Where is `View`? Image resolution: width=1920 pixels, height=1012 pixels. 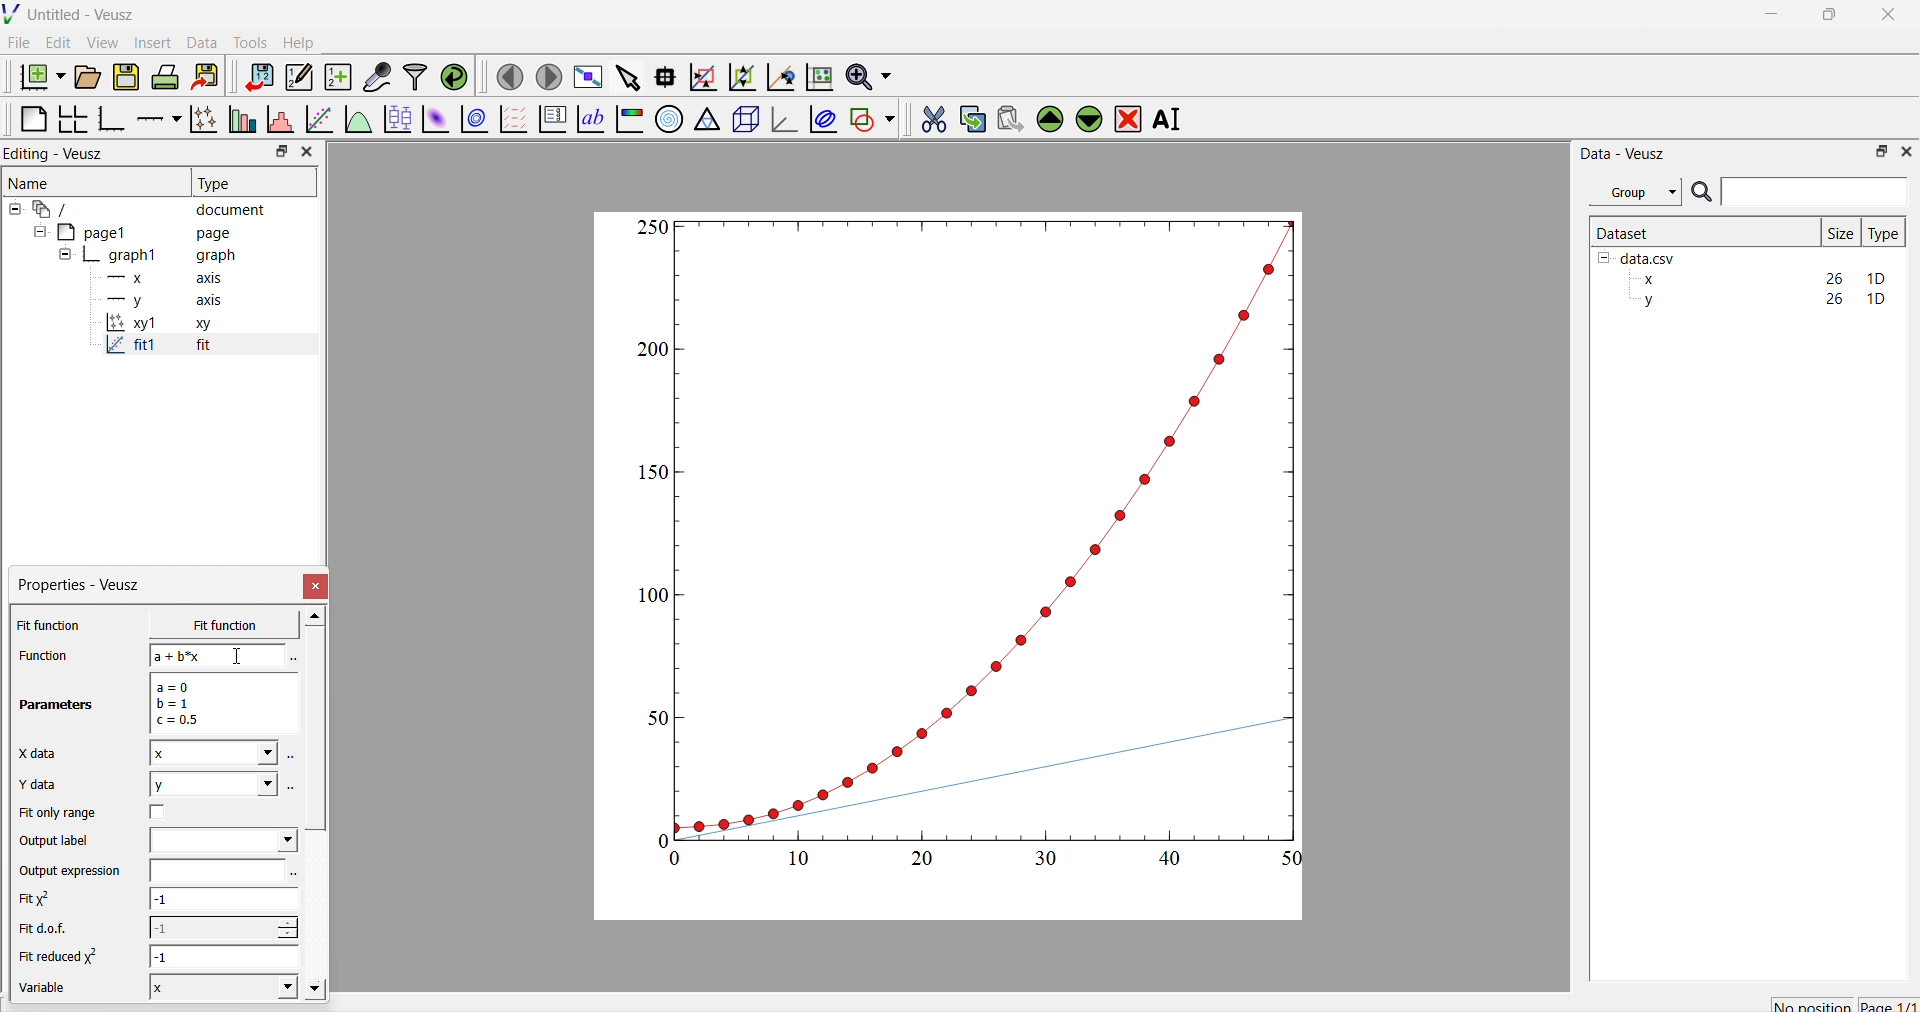 View is located at coordinates (101, 41).